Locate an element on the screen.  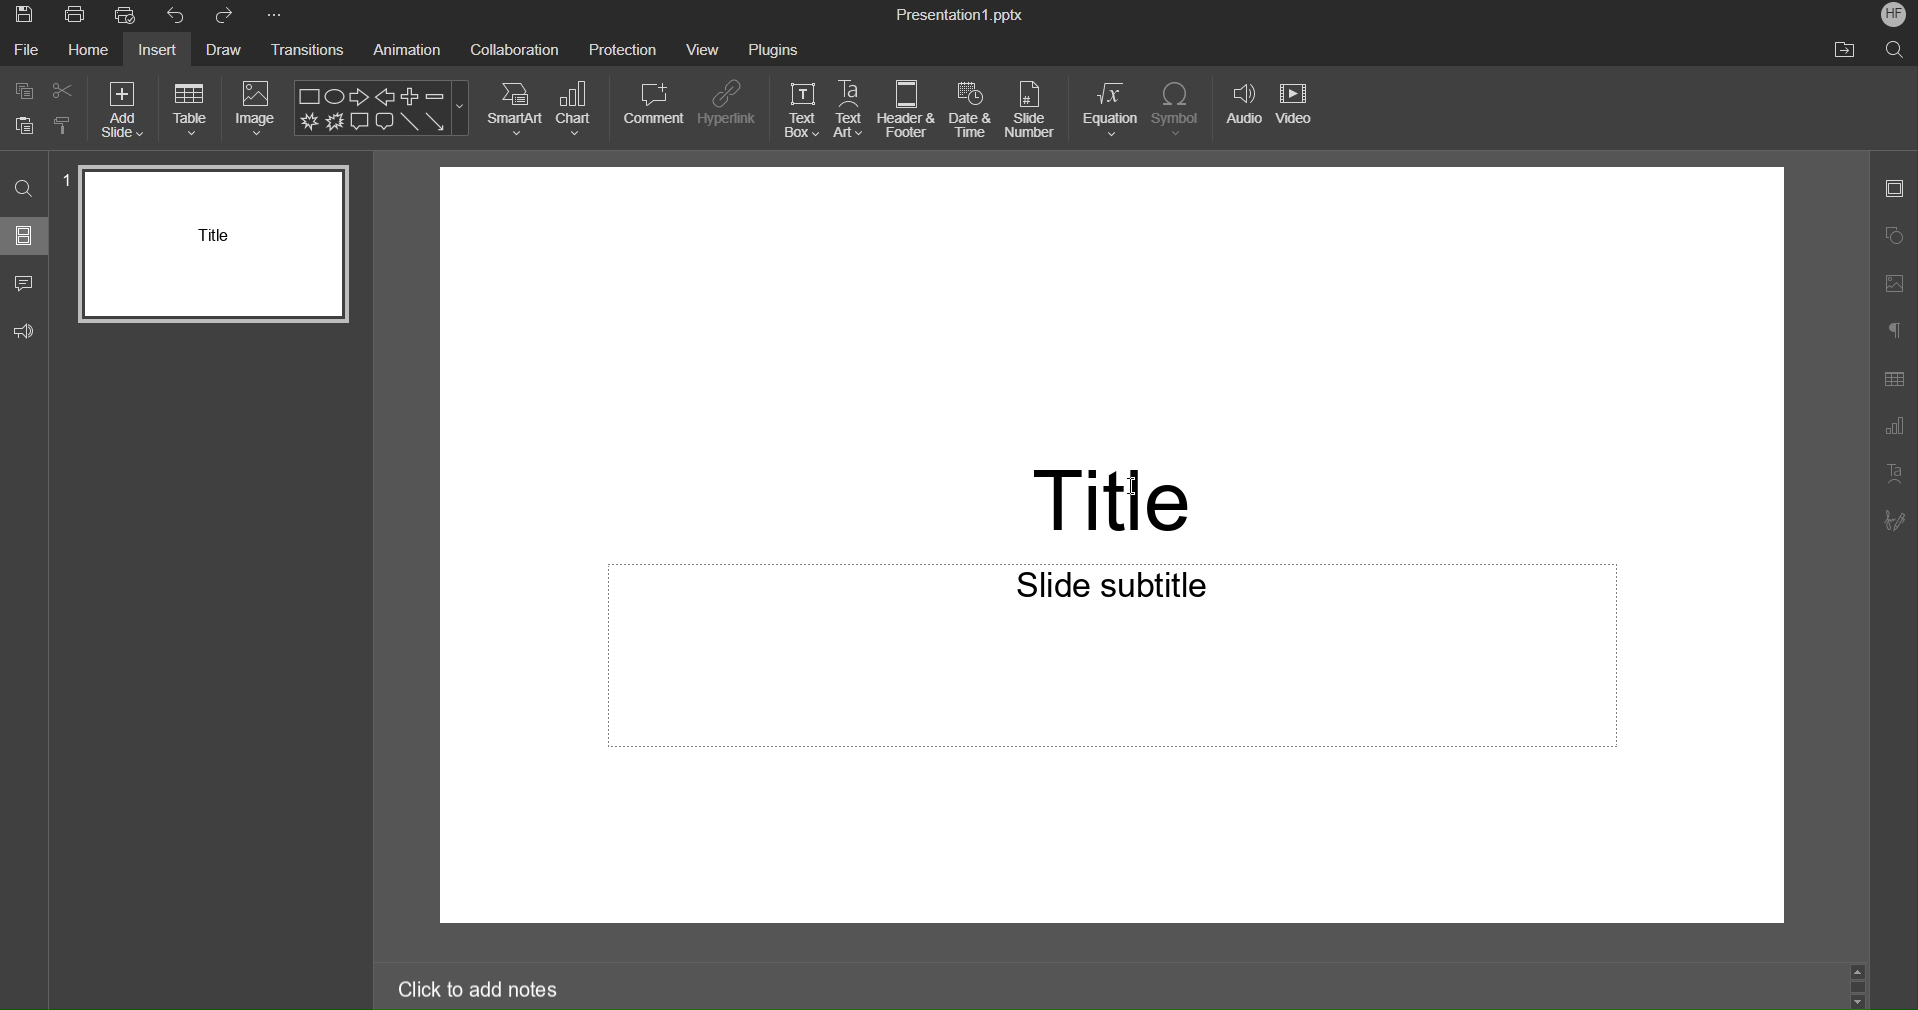
Audio is located at coordinates (1238, 110).